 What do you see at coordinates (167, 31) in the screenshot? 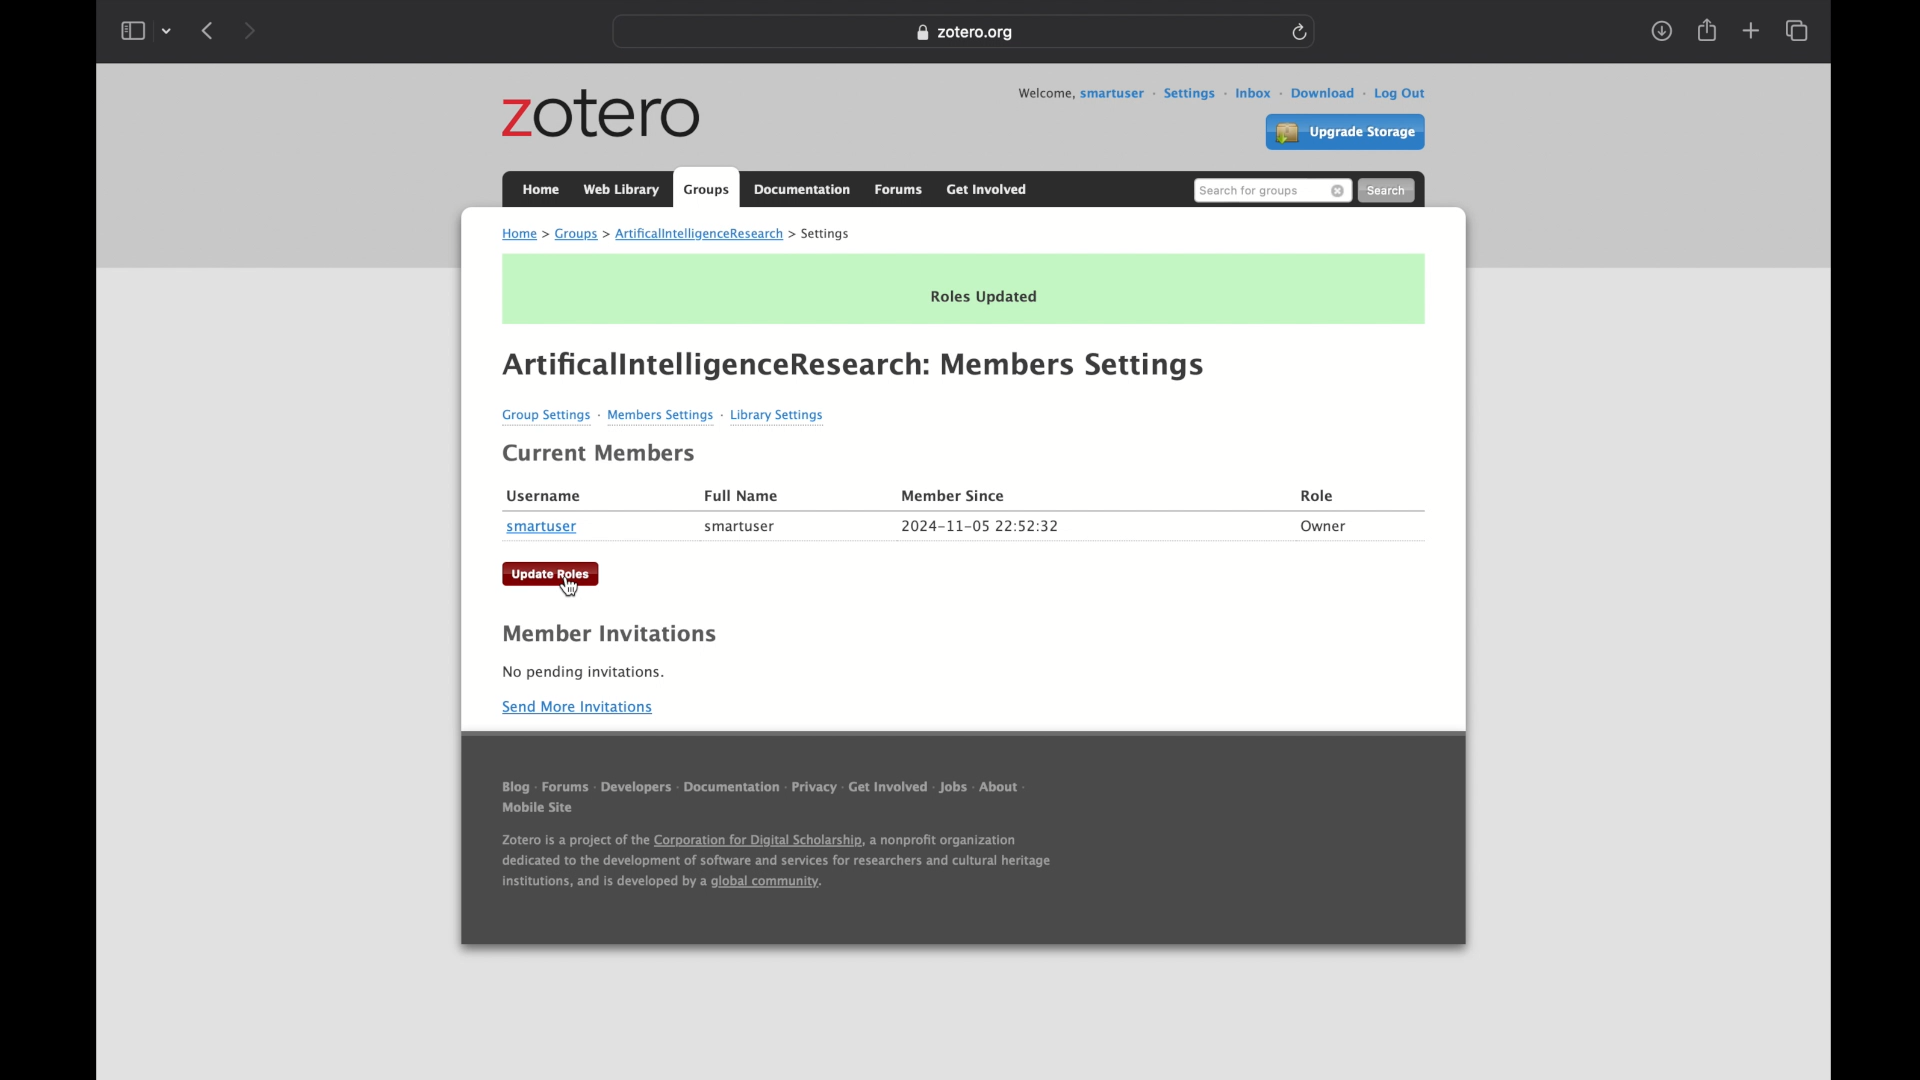
I see `tab group picker` at bounding box center [167, 31].